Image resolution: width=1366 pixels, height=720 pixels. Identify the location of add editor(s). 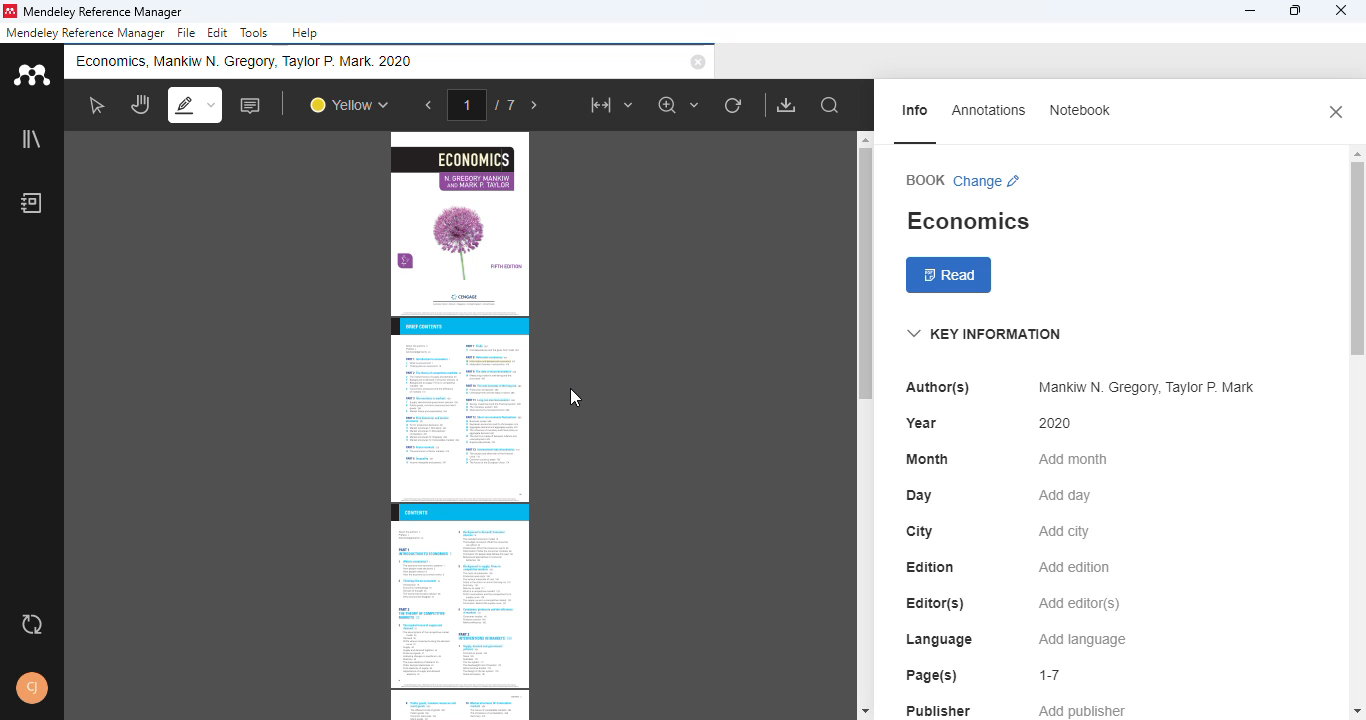
(1080, 605).